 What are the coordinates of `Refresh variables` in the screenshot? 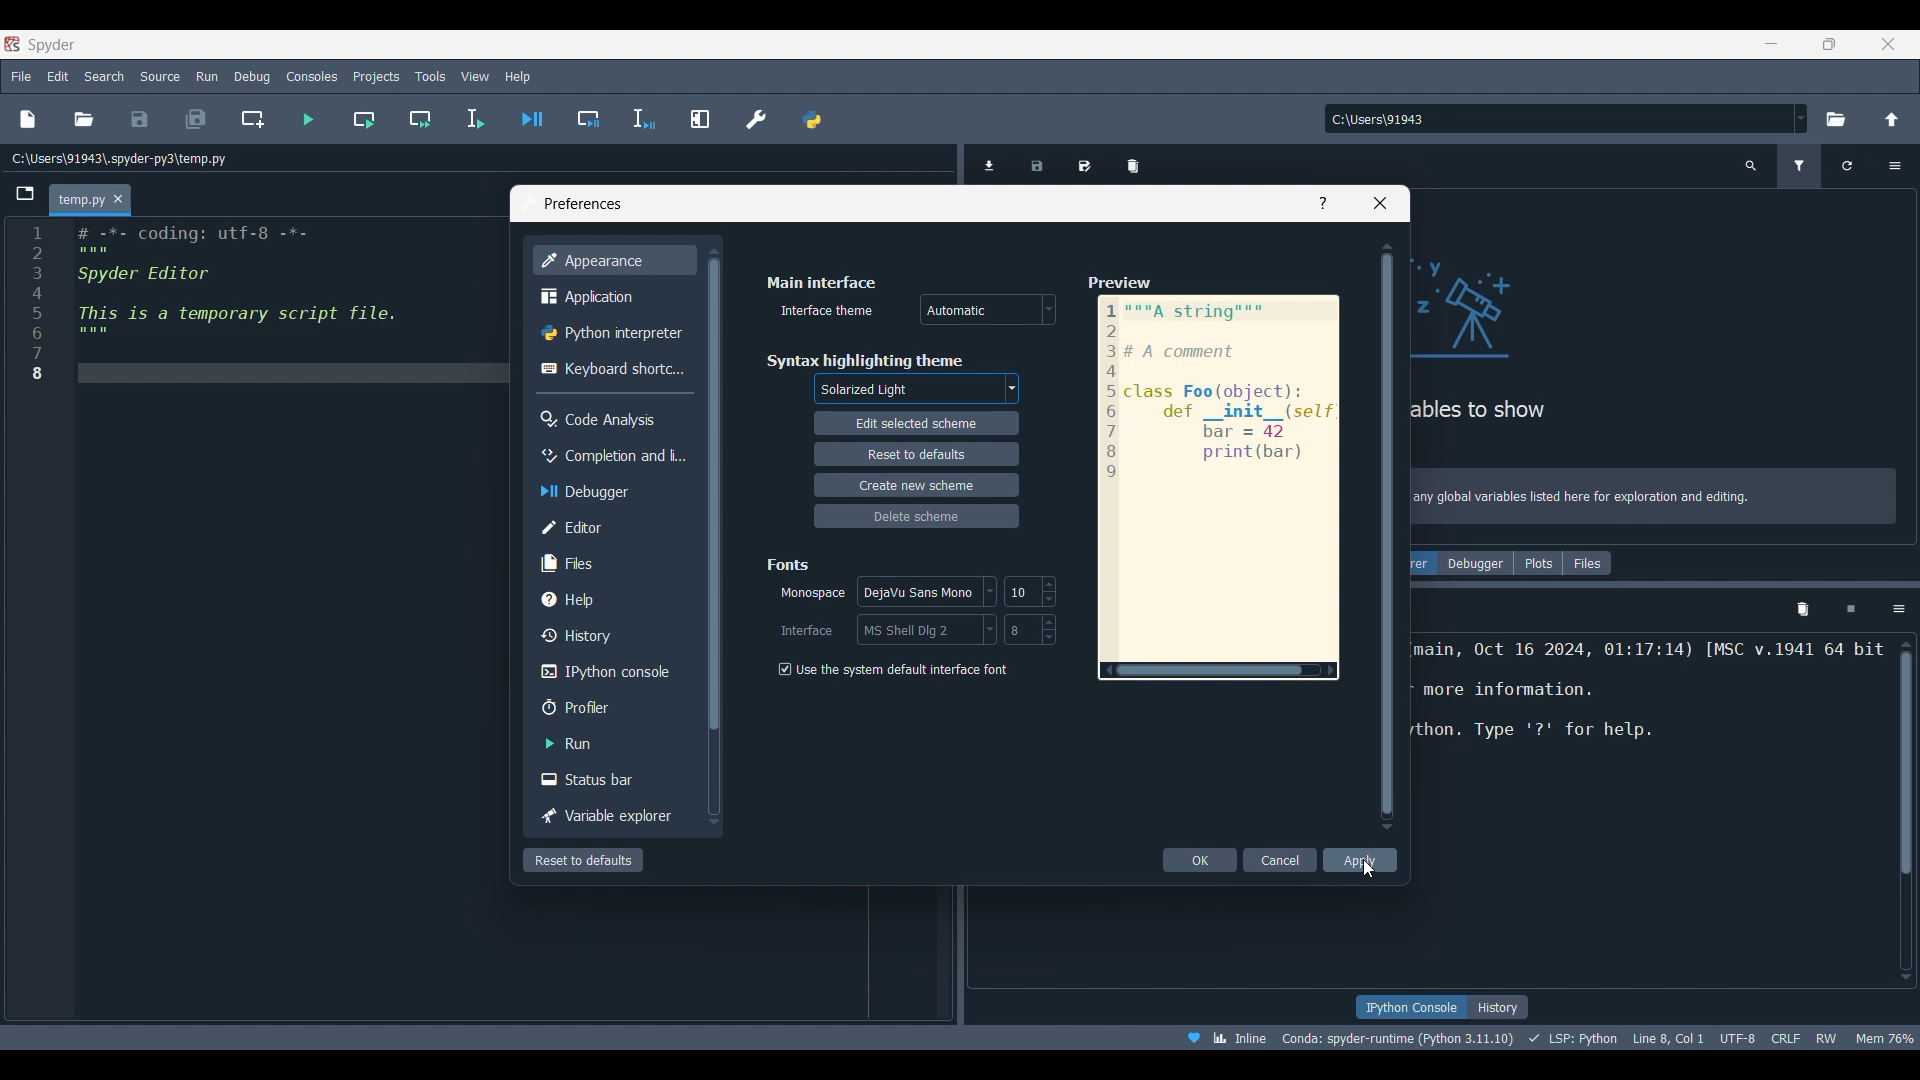 It's located at (1847, 166).